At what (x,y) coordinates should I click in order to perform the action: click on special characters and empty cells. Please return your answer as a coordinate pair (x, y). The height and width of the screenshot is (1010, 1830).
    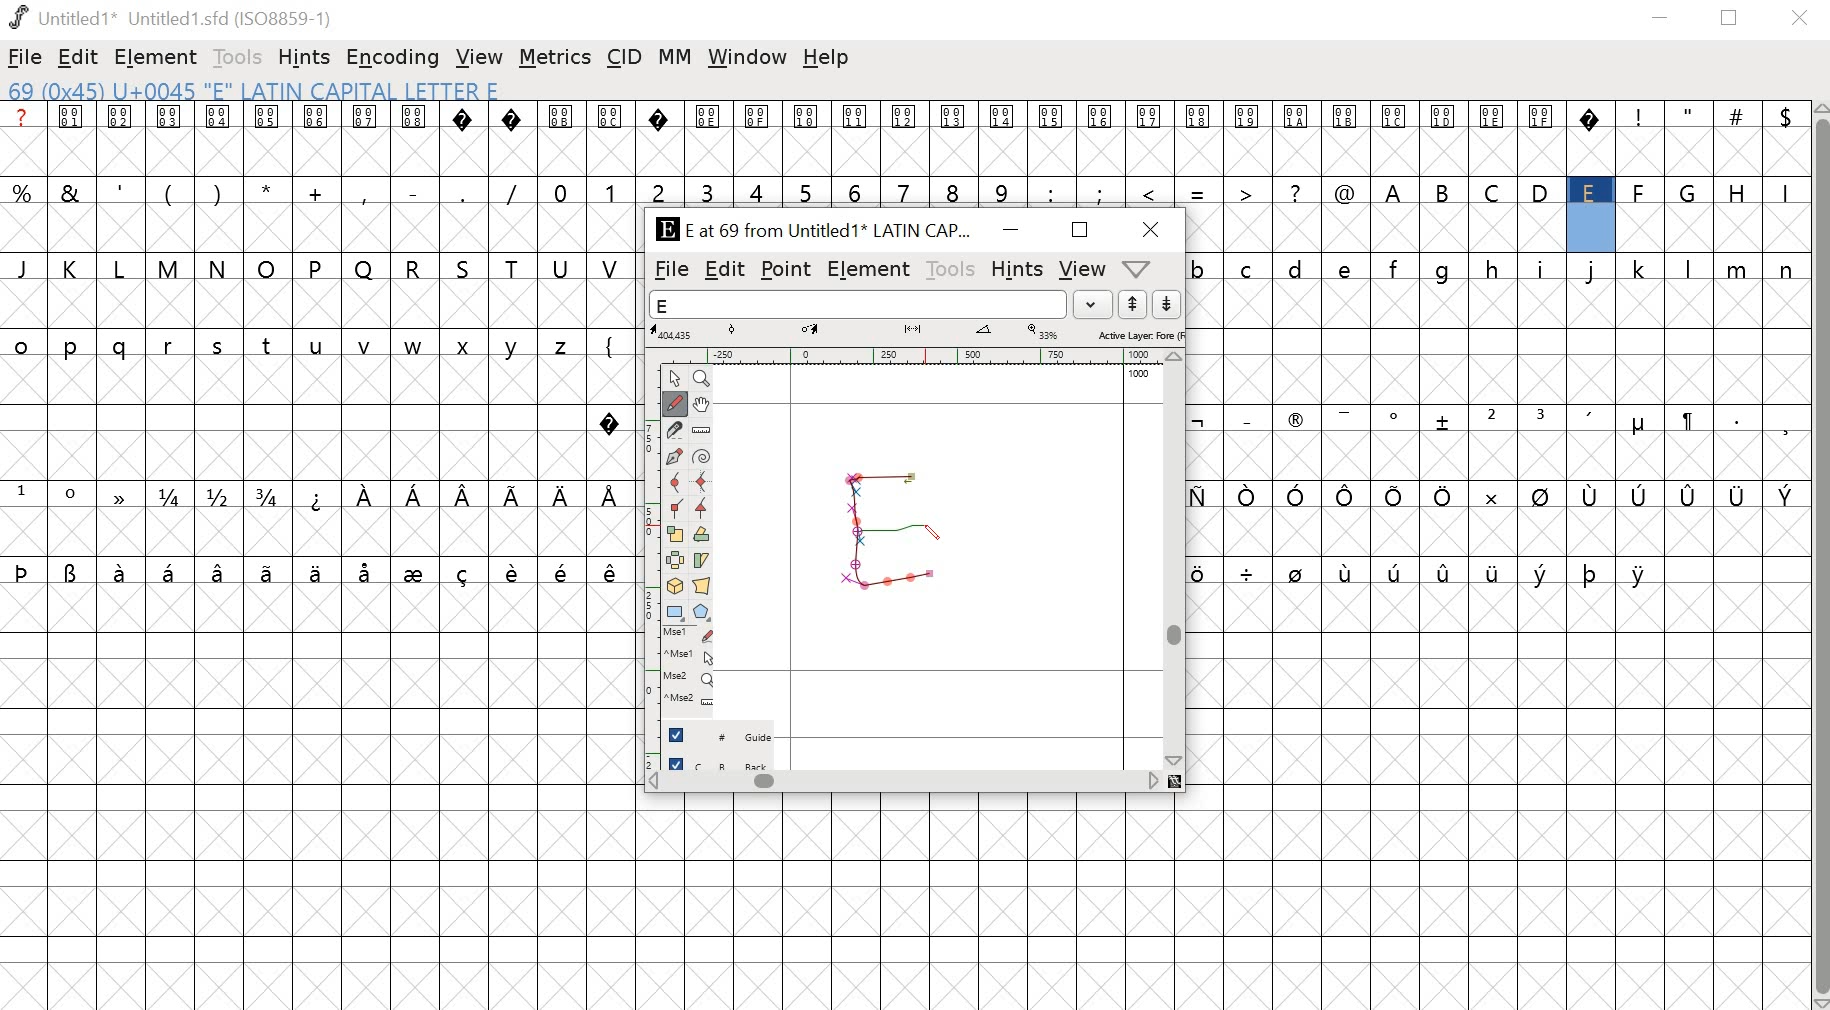
    Looking at the image, I should click on (1500, 572).